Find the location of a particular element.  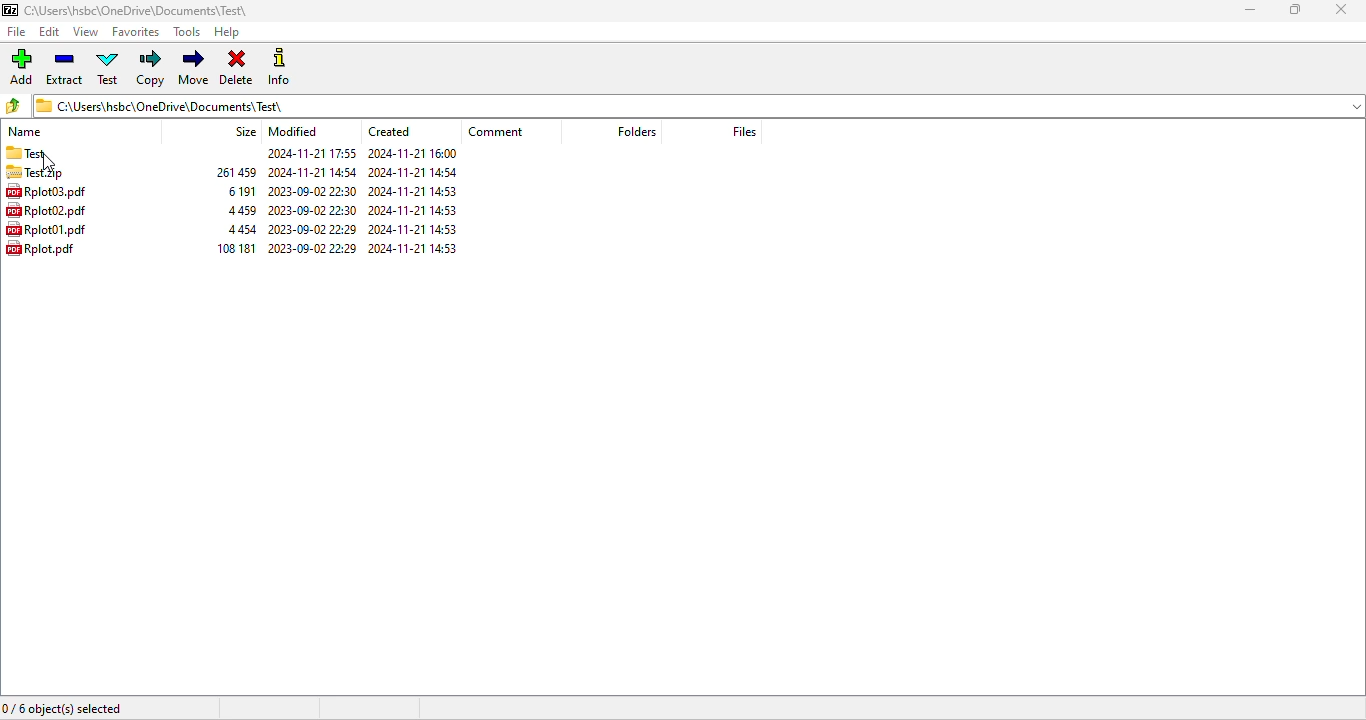

4454 is located at coordinates (241, 230).